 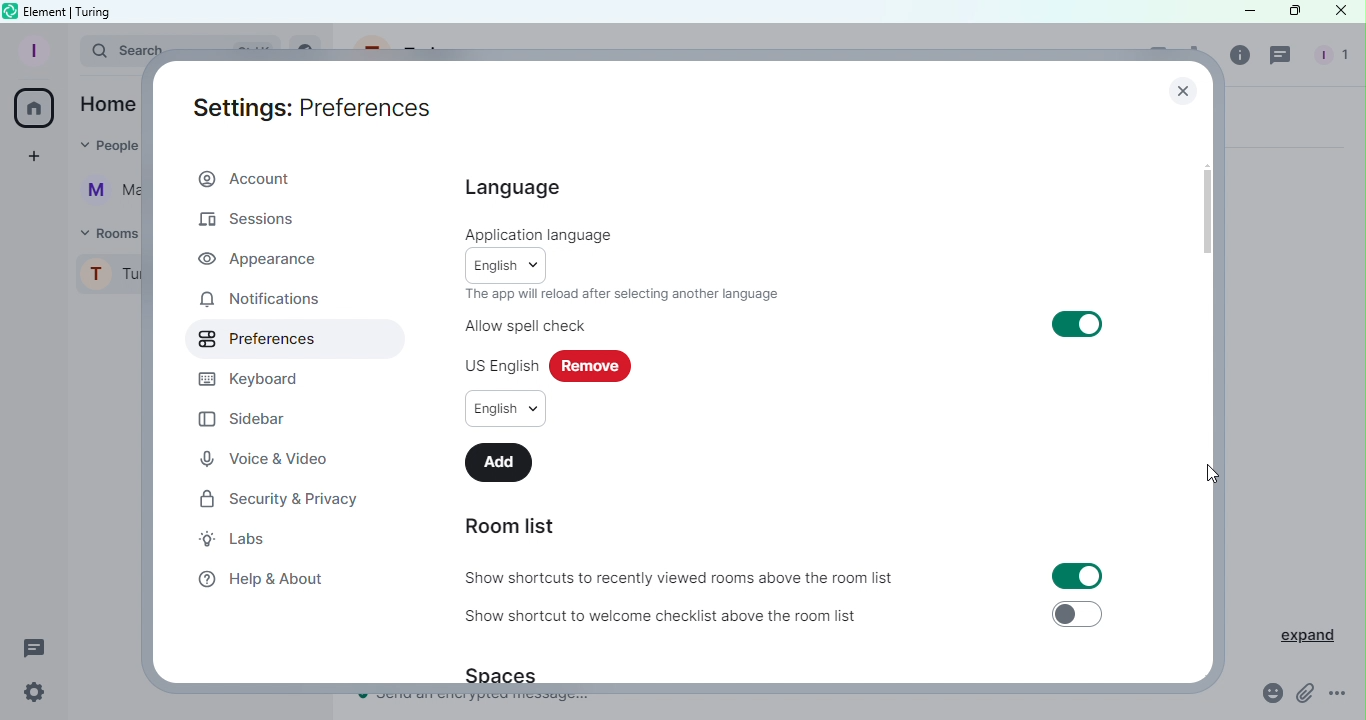 What do you see at coordinates (314, 108) in the screenshot?
I see `Settings: Preferences` at bounding box center [314, 108].